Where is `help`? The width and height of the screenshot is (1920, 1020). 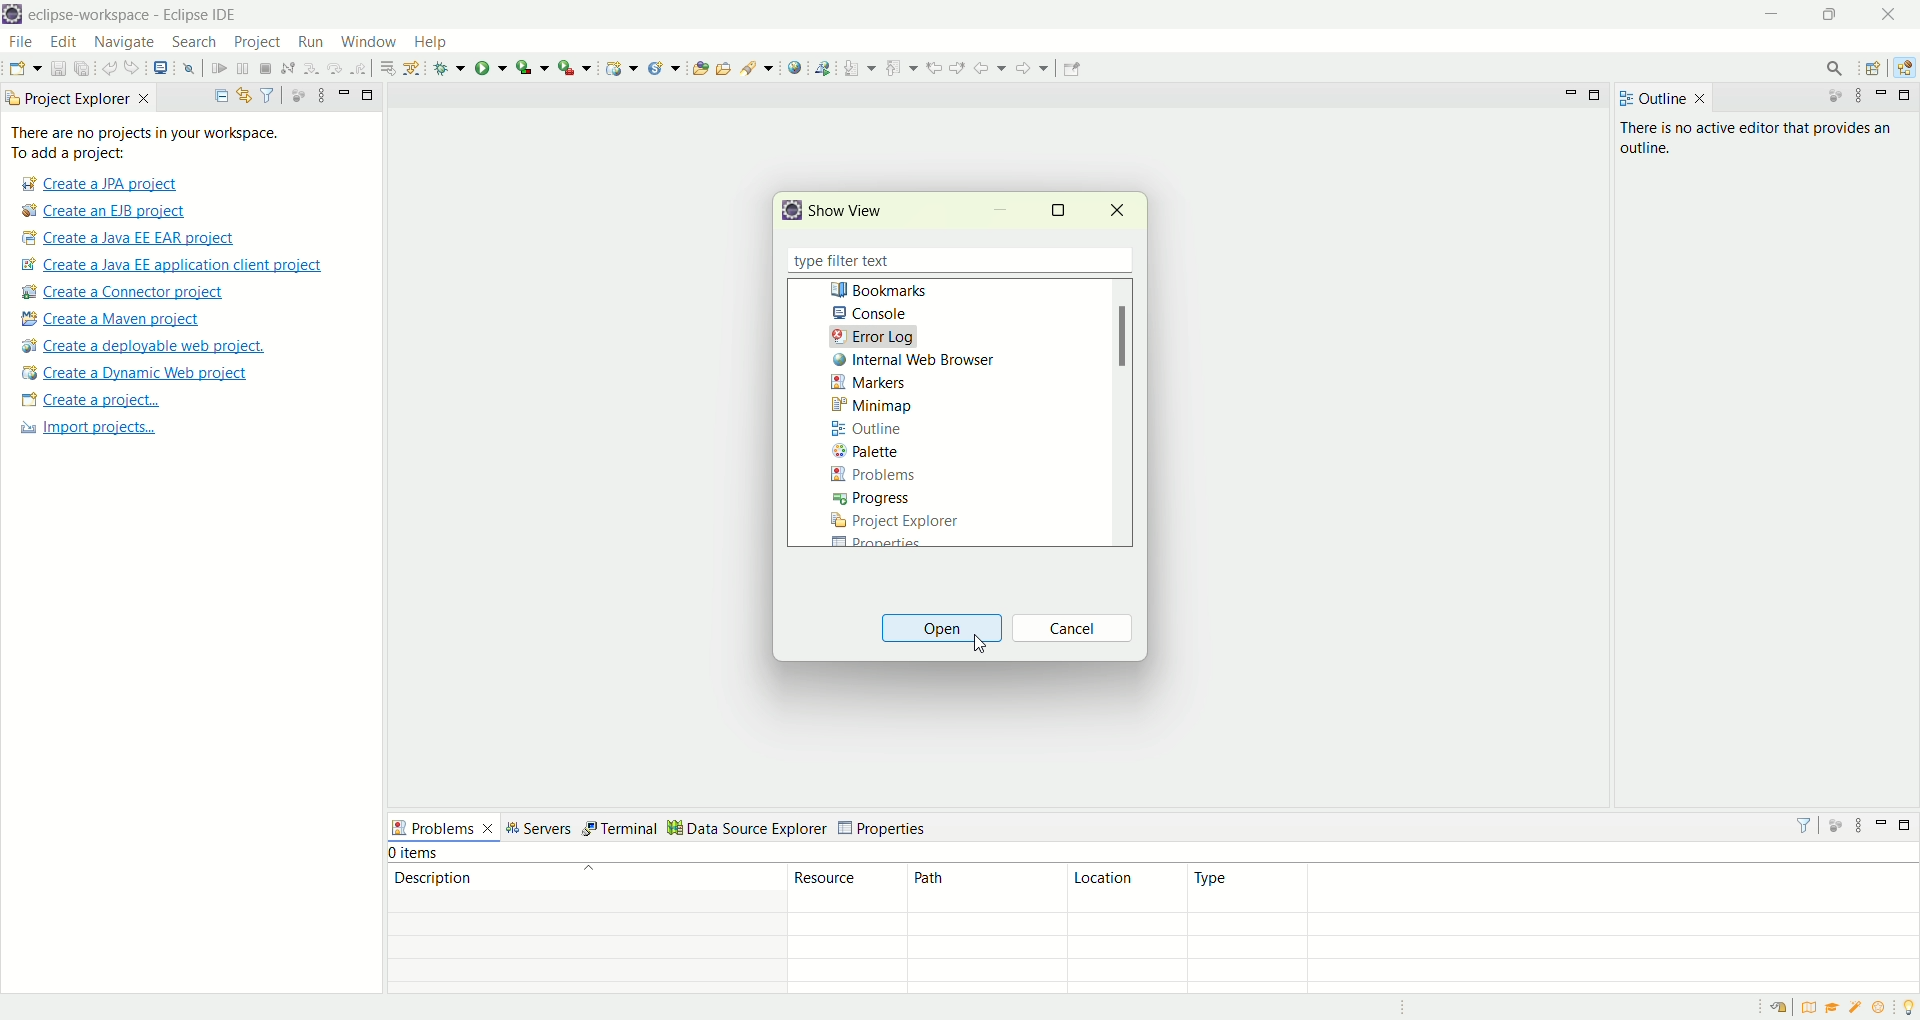
help is located at coordinates (427, 42).